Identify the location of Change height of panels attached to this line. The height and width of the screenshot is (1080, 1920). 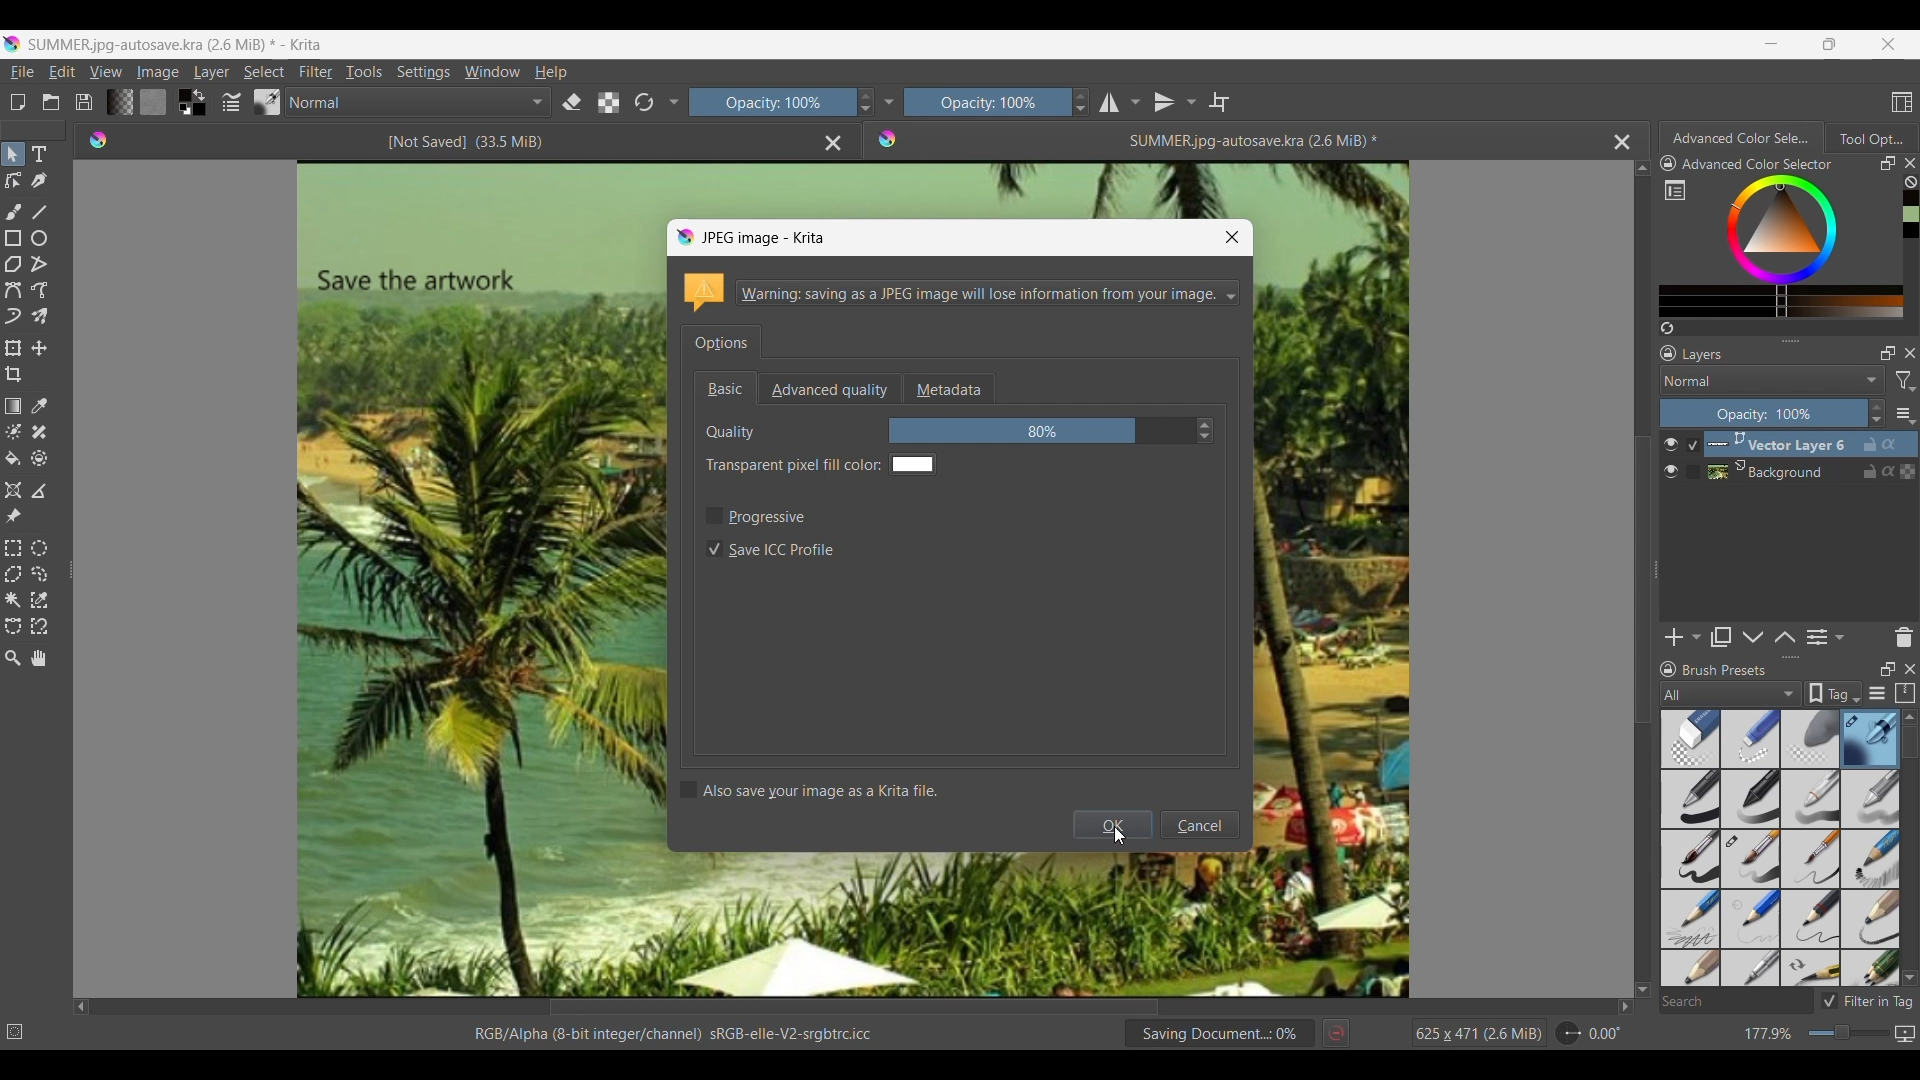
(1765, 340).